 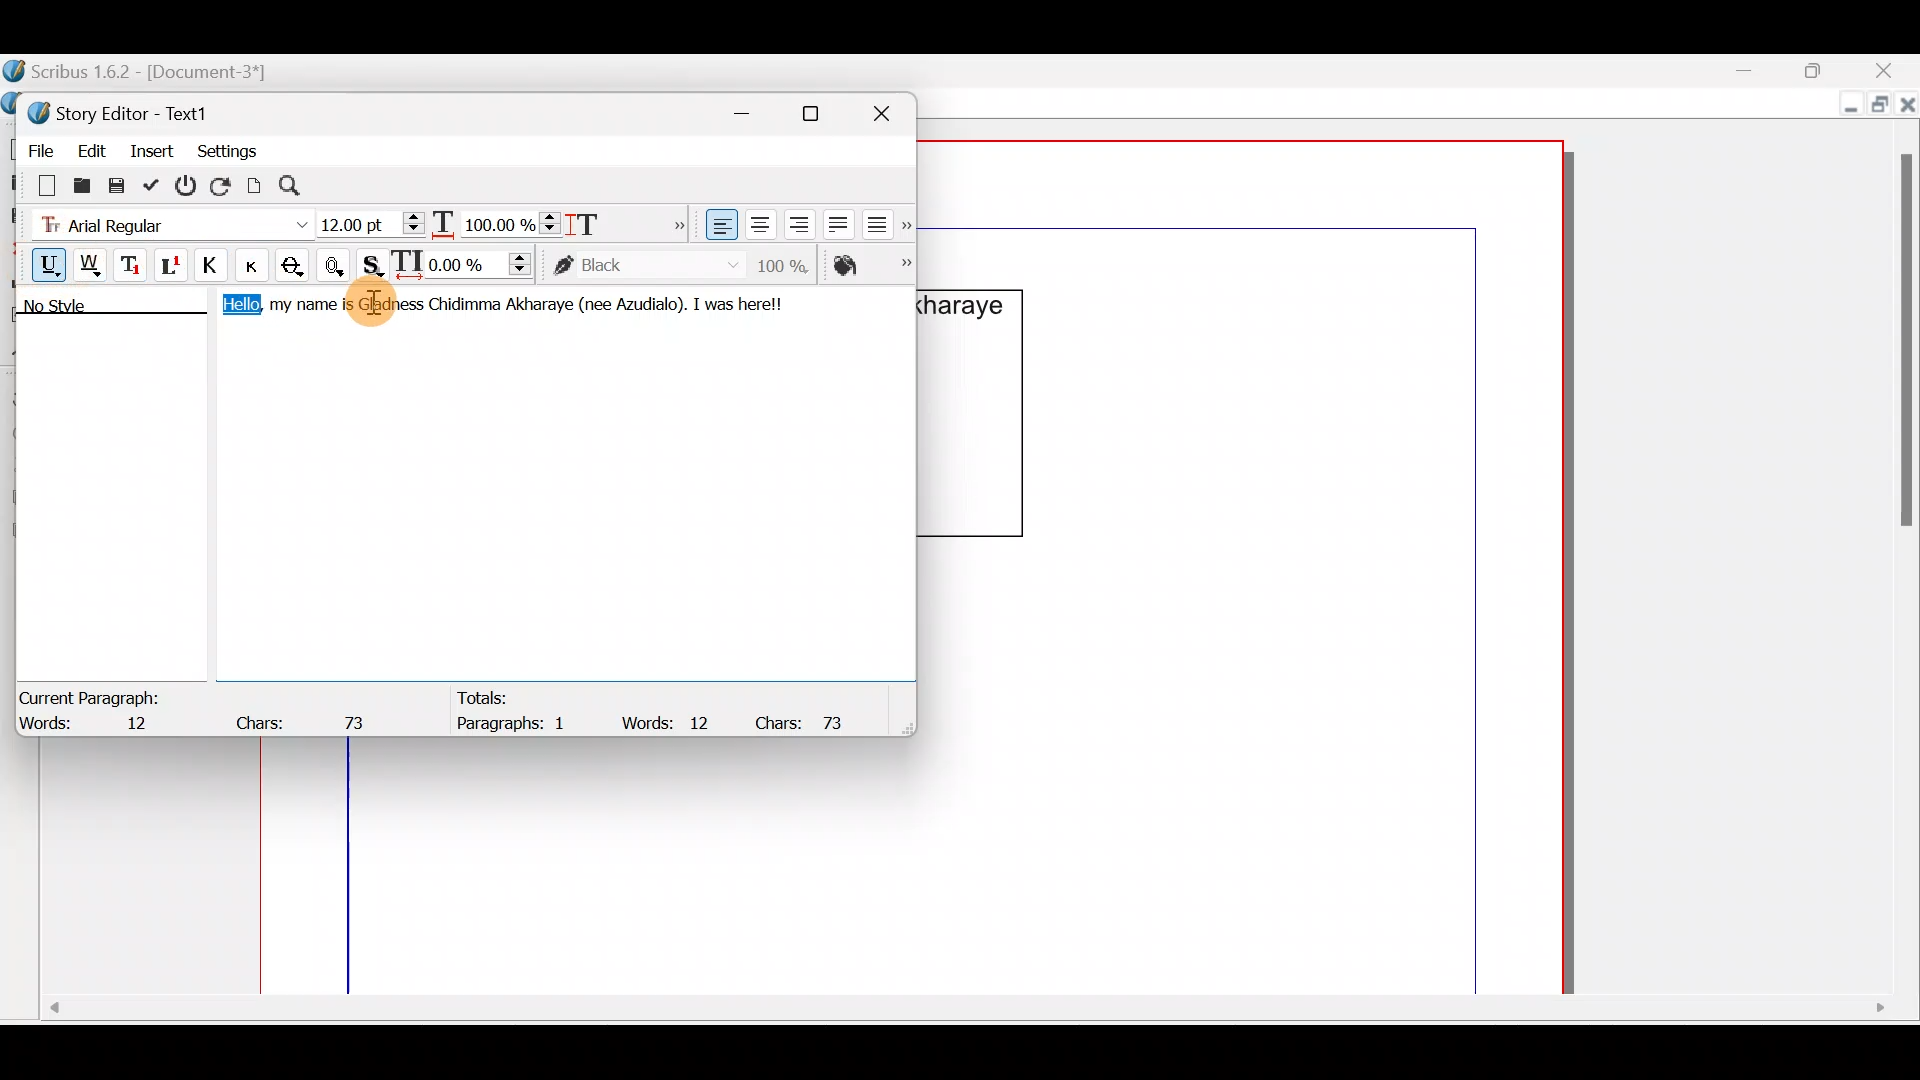 I want to click on File, so click(x=35, y=147).